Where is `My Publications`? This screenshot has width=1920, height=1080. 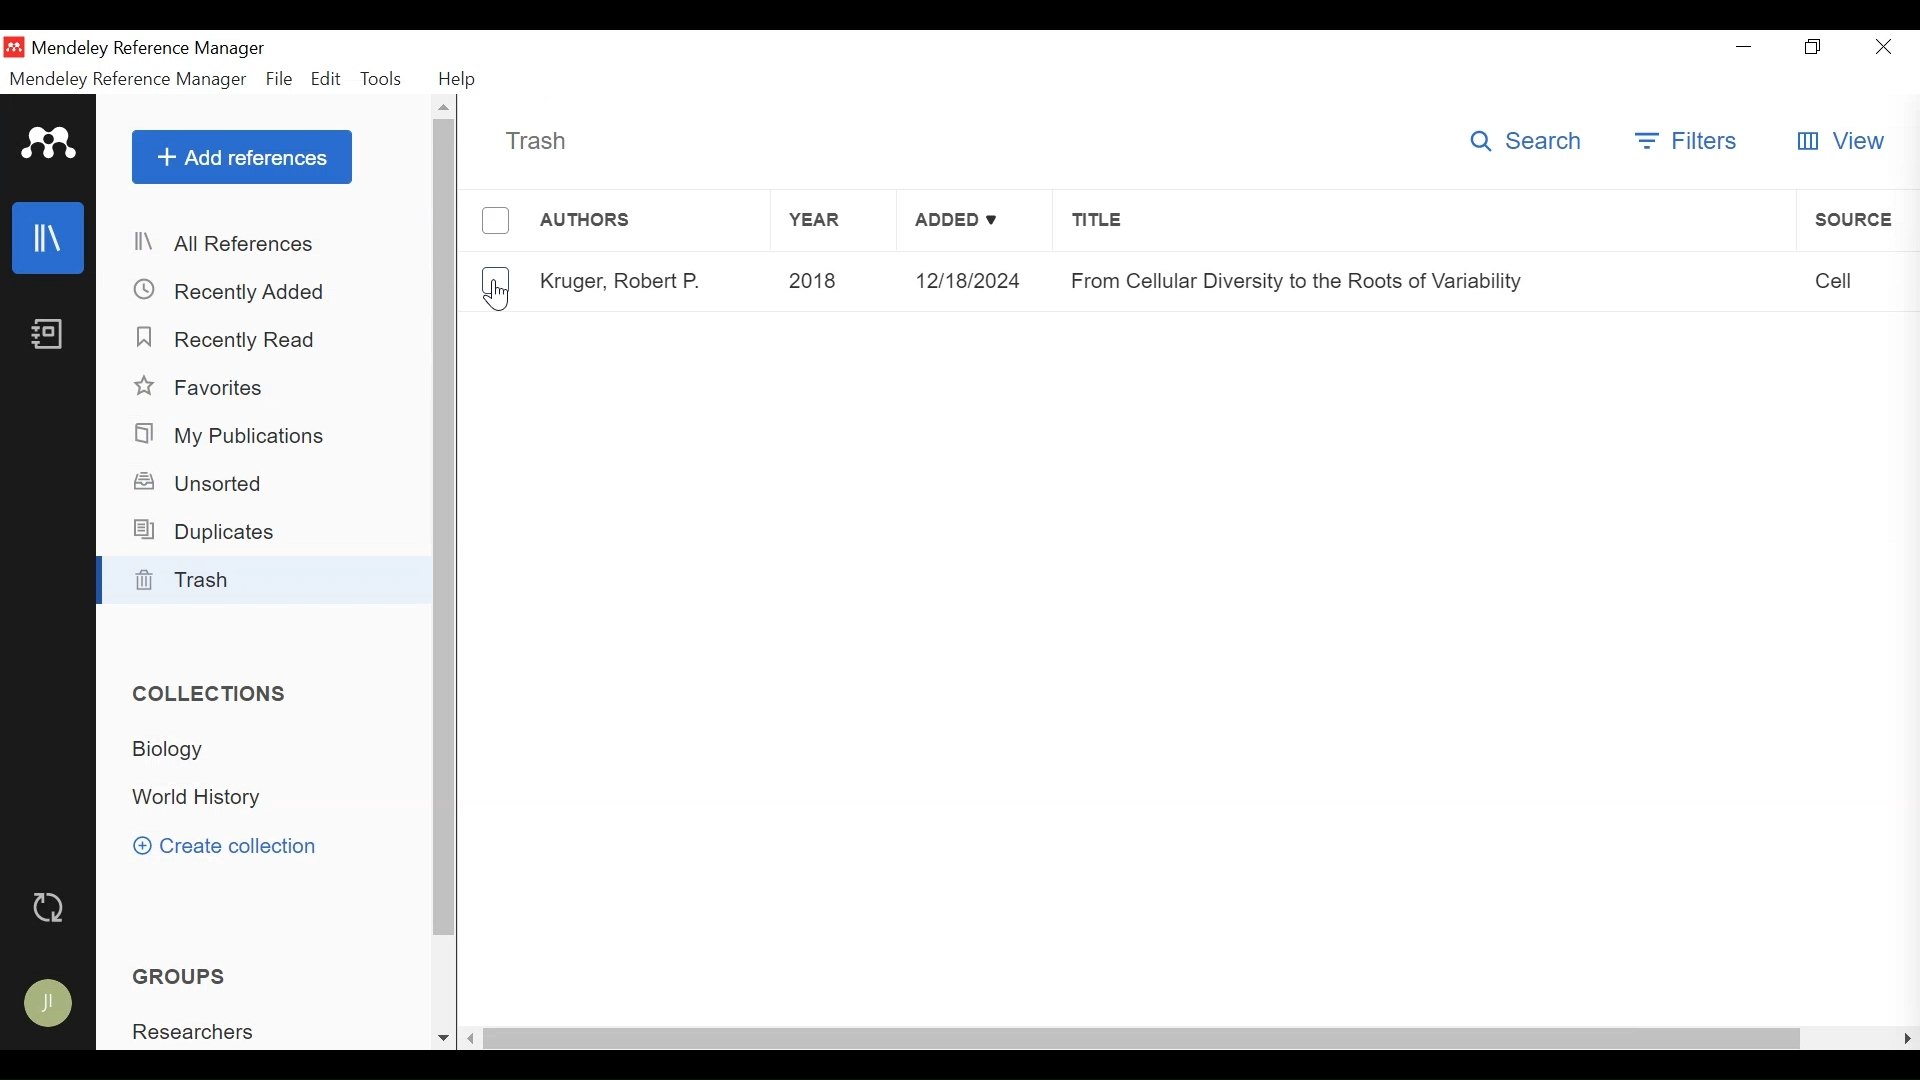
My Publications is located at coordinates (238, 436).